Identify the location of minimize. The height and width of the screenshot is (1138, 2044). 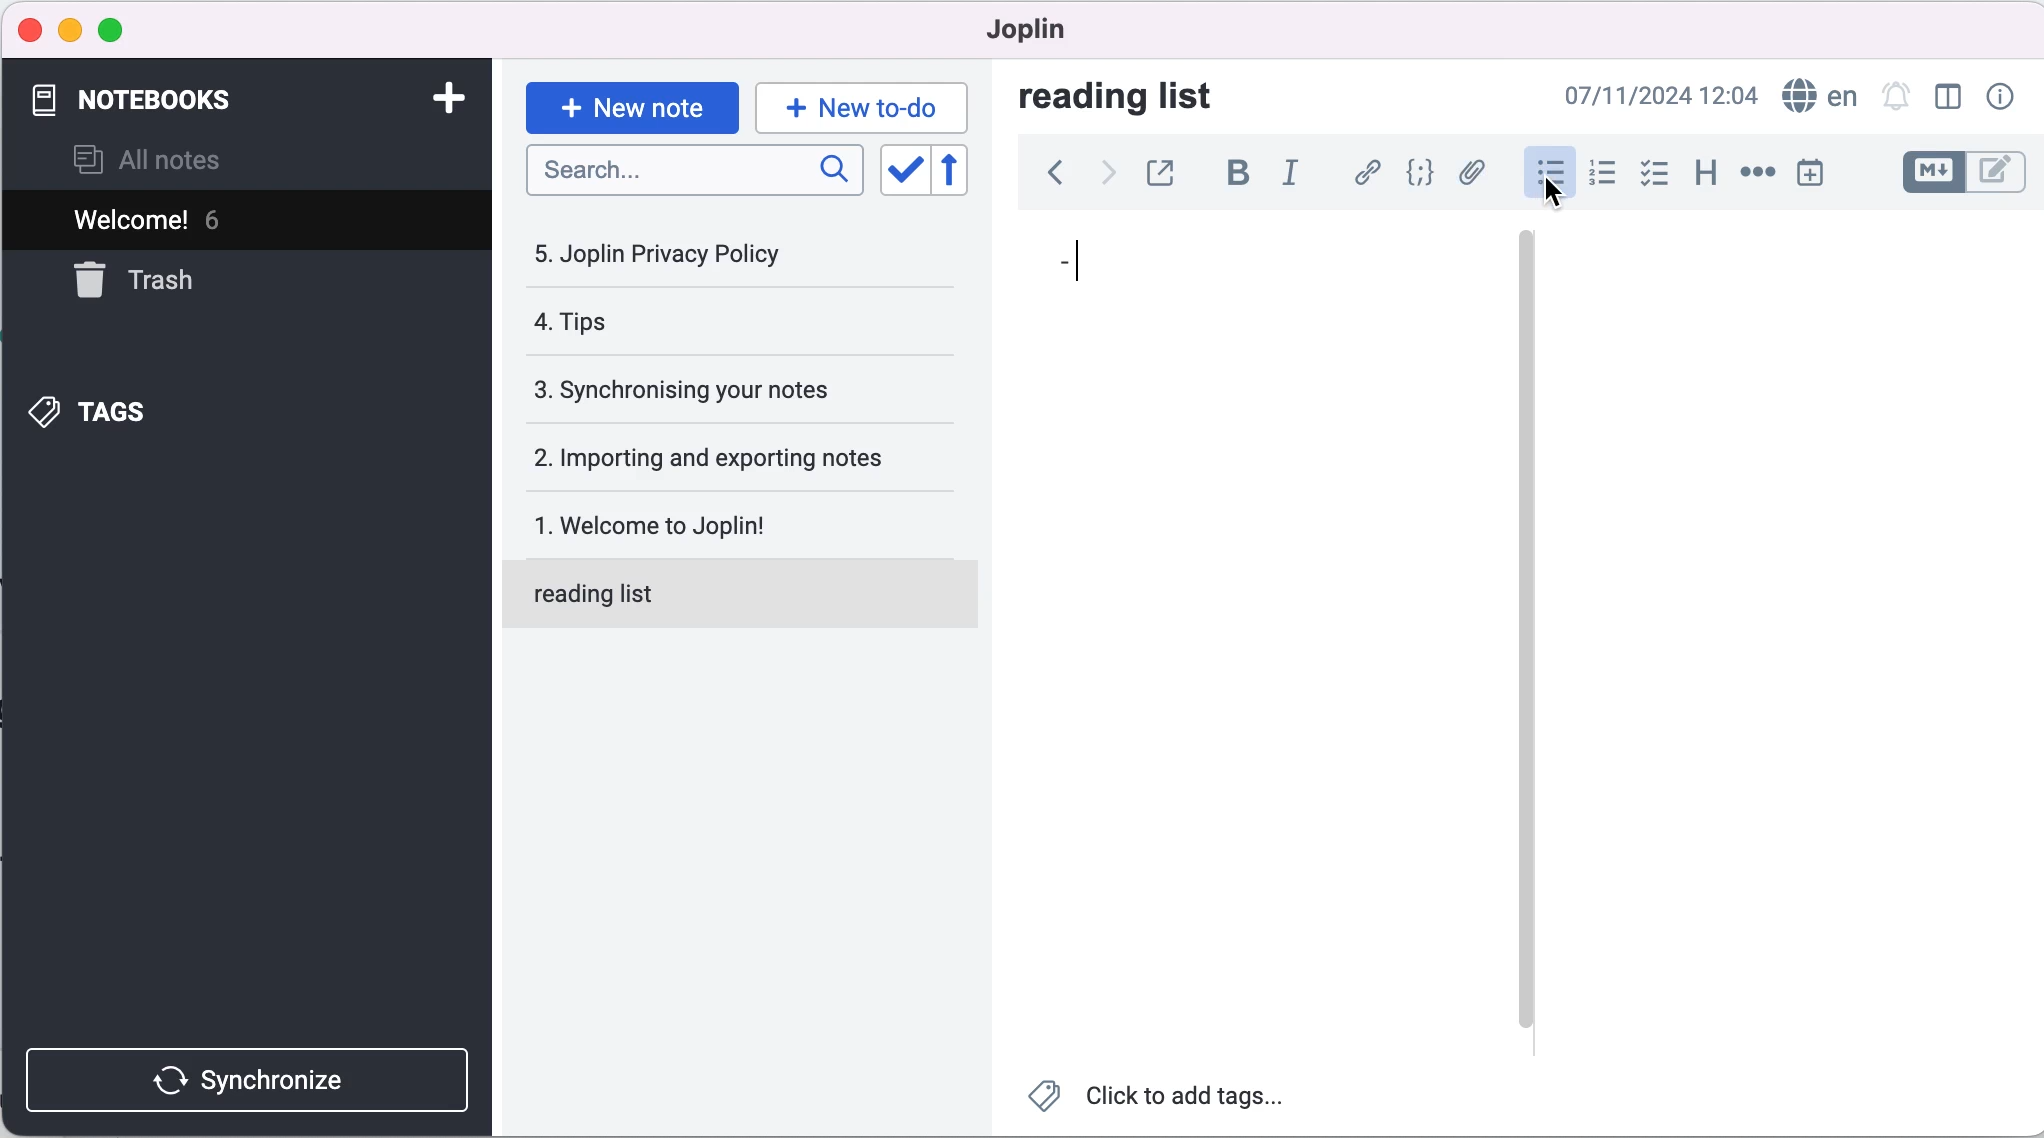
(70, 30).